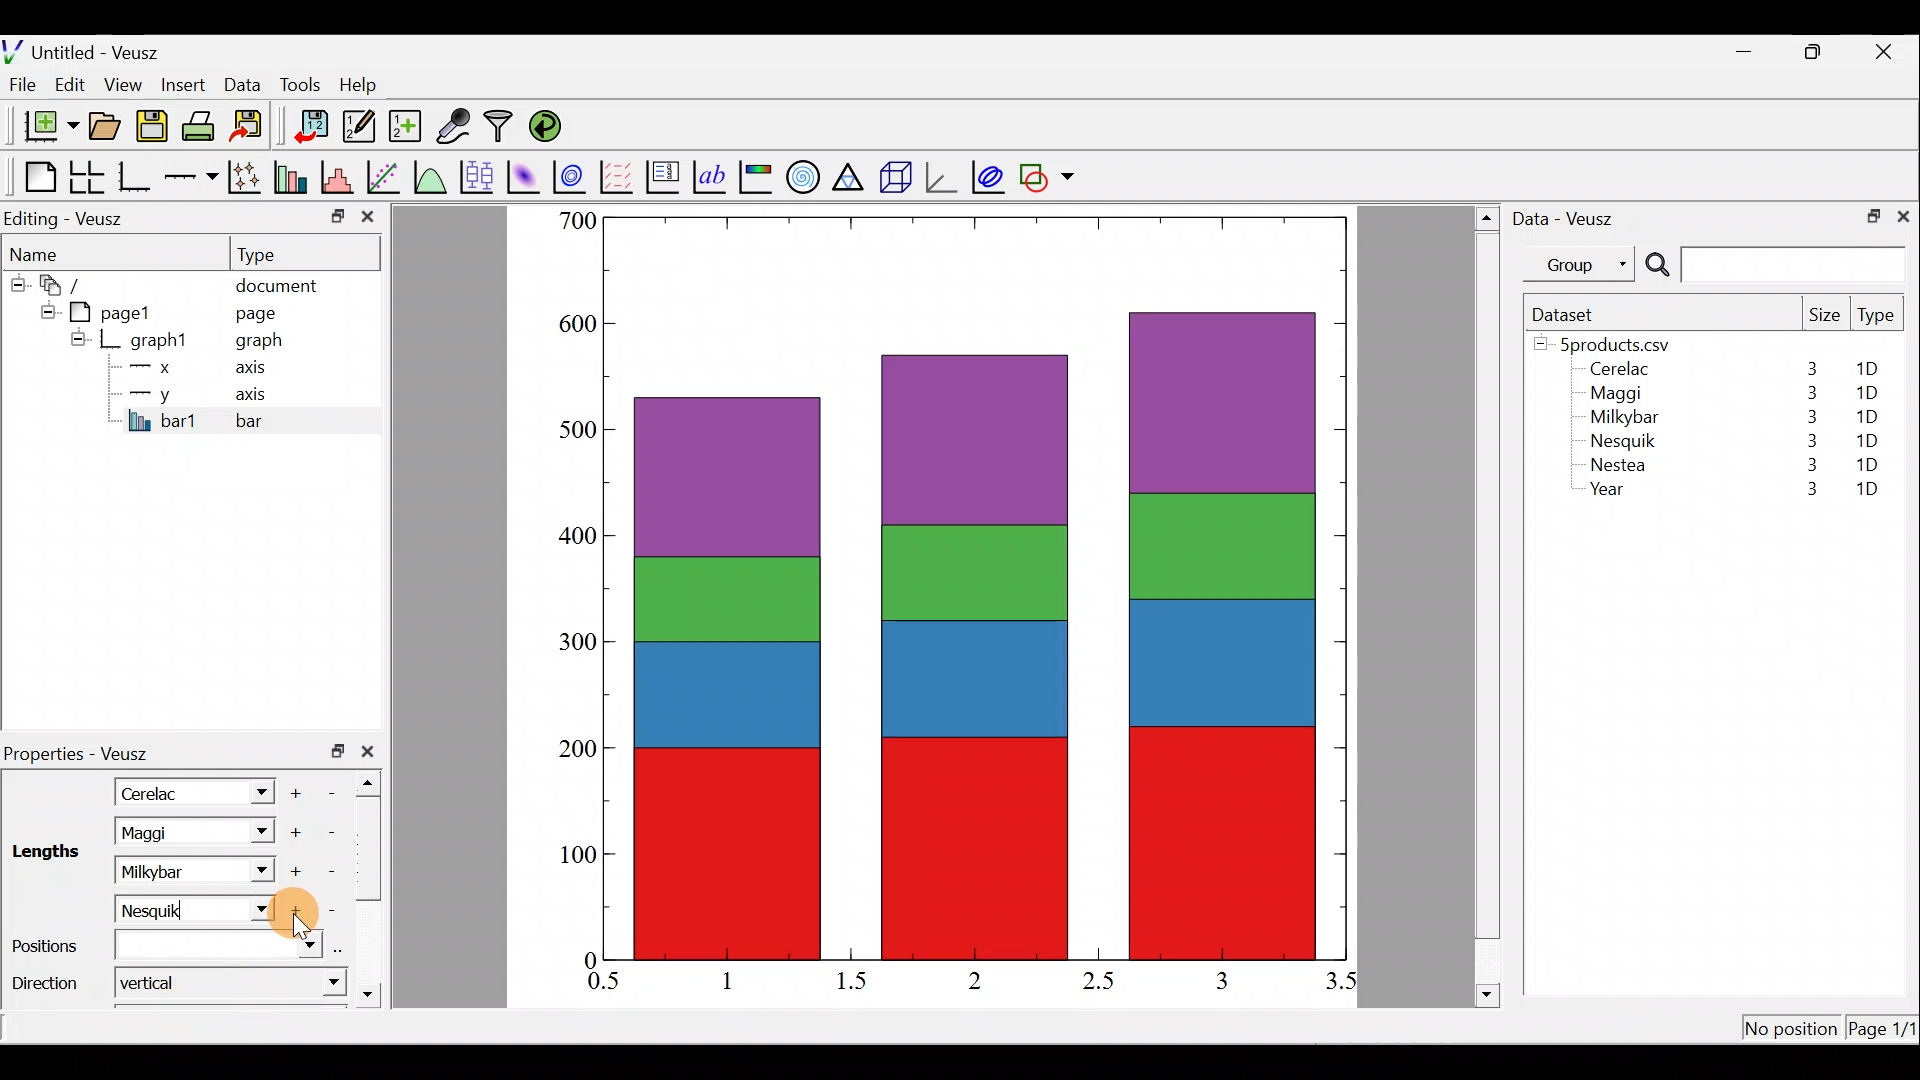 The image size is (1920, 1080). I want to click on Type, so click(1878, 320).